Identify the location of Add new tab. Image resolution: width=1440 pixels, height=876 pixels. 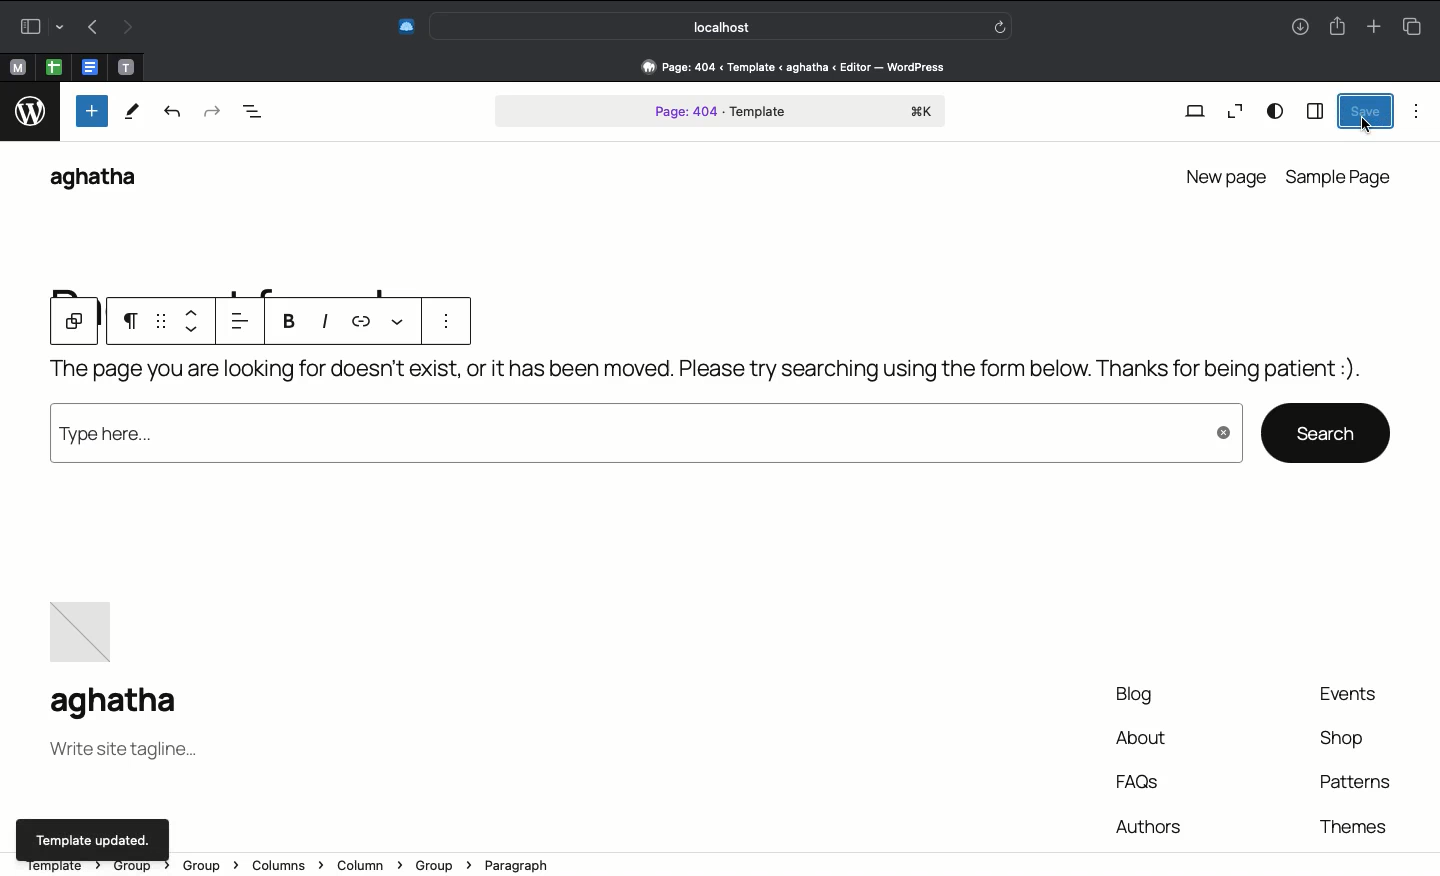
(1373, 23).